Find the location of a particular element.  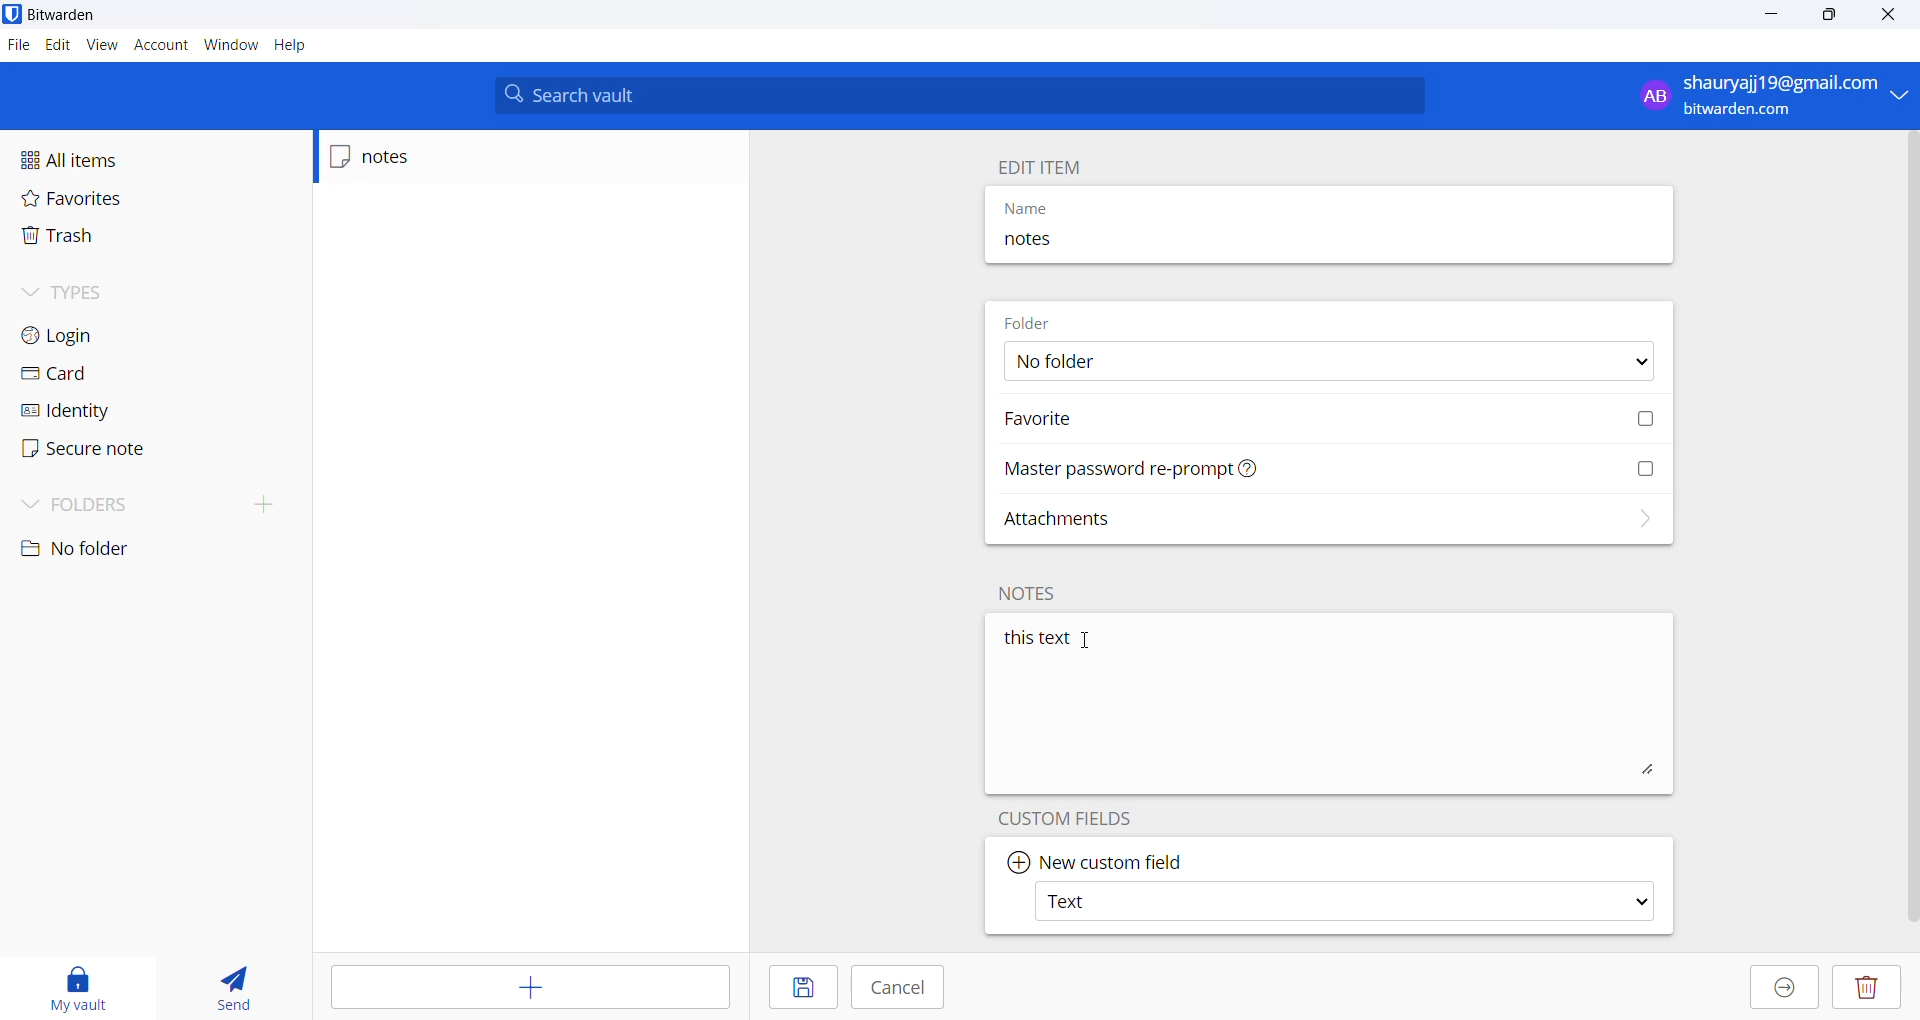

edit is located at coordinates (57, 46).